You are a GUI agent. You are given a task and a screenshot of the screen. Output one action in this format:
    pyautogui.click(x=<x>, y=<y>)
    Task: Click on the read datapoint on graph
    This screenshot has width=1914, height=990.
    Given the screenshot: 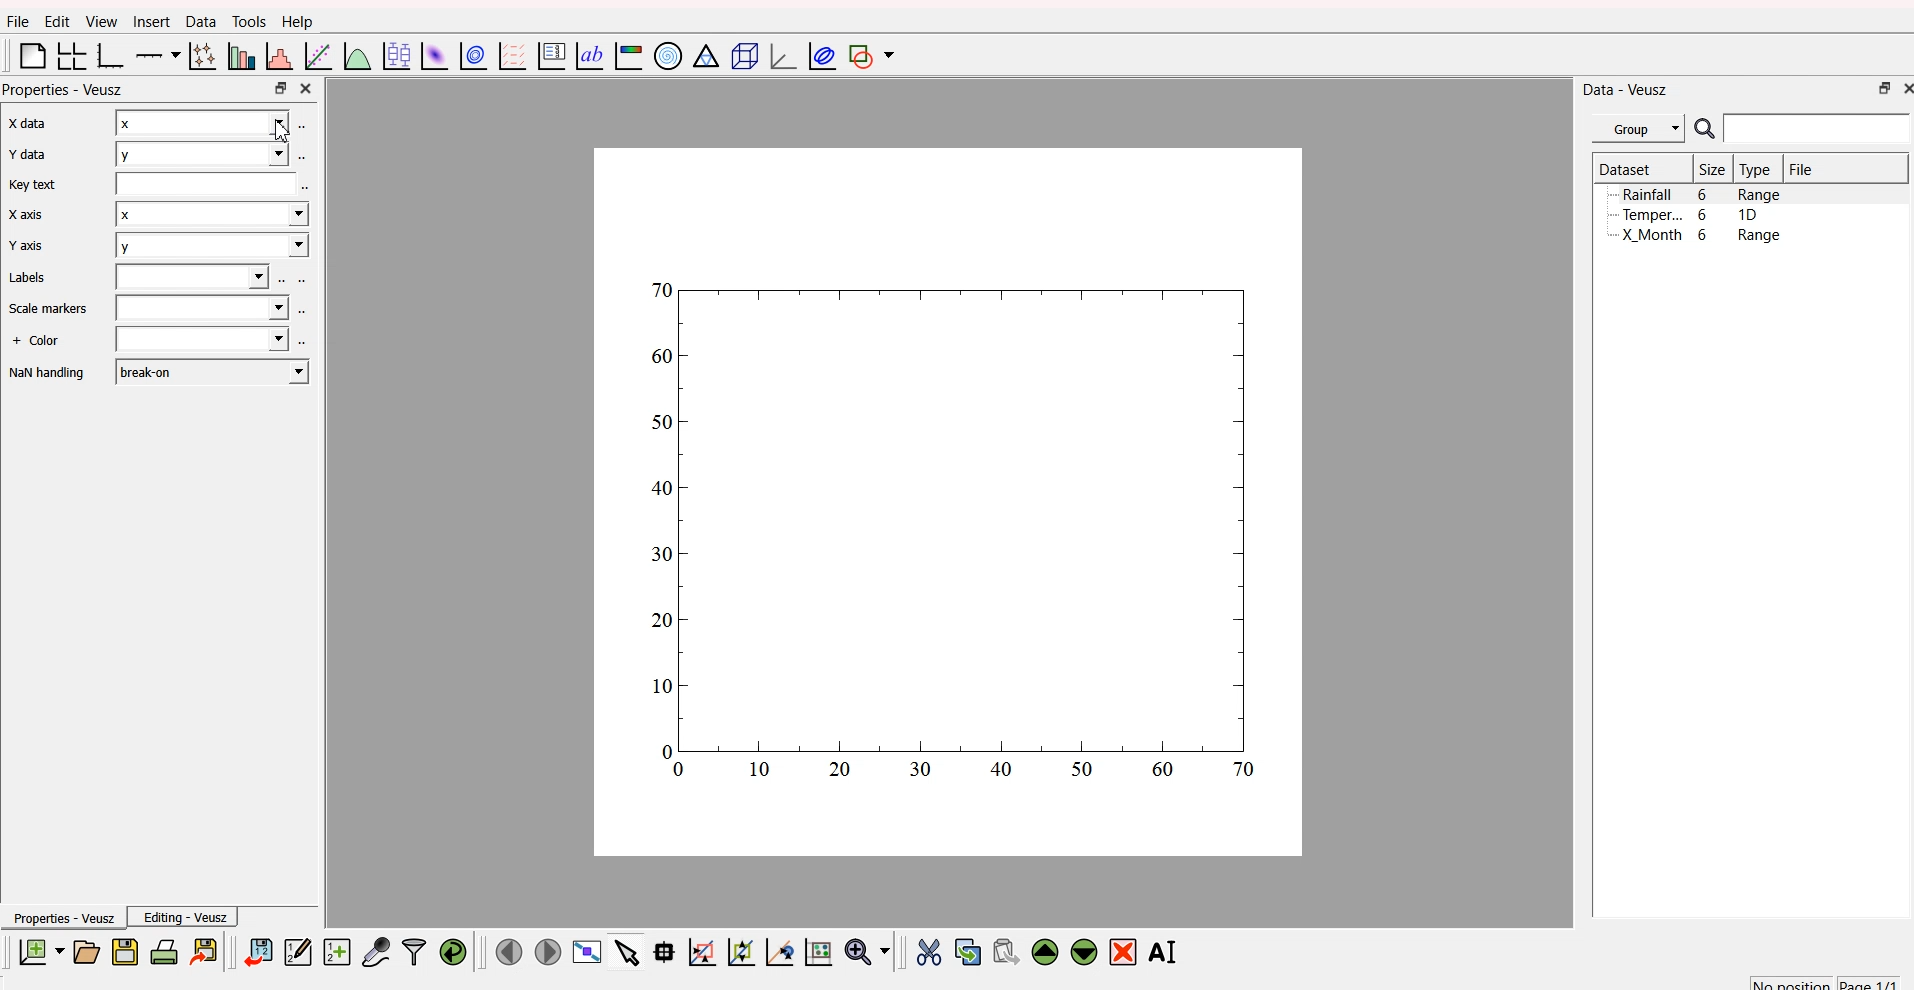 What is the action you would take?
    pyautogui.click(x=662, y=951)
    